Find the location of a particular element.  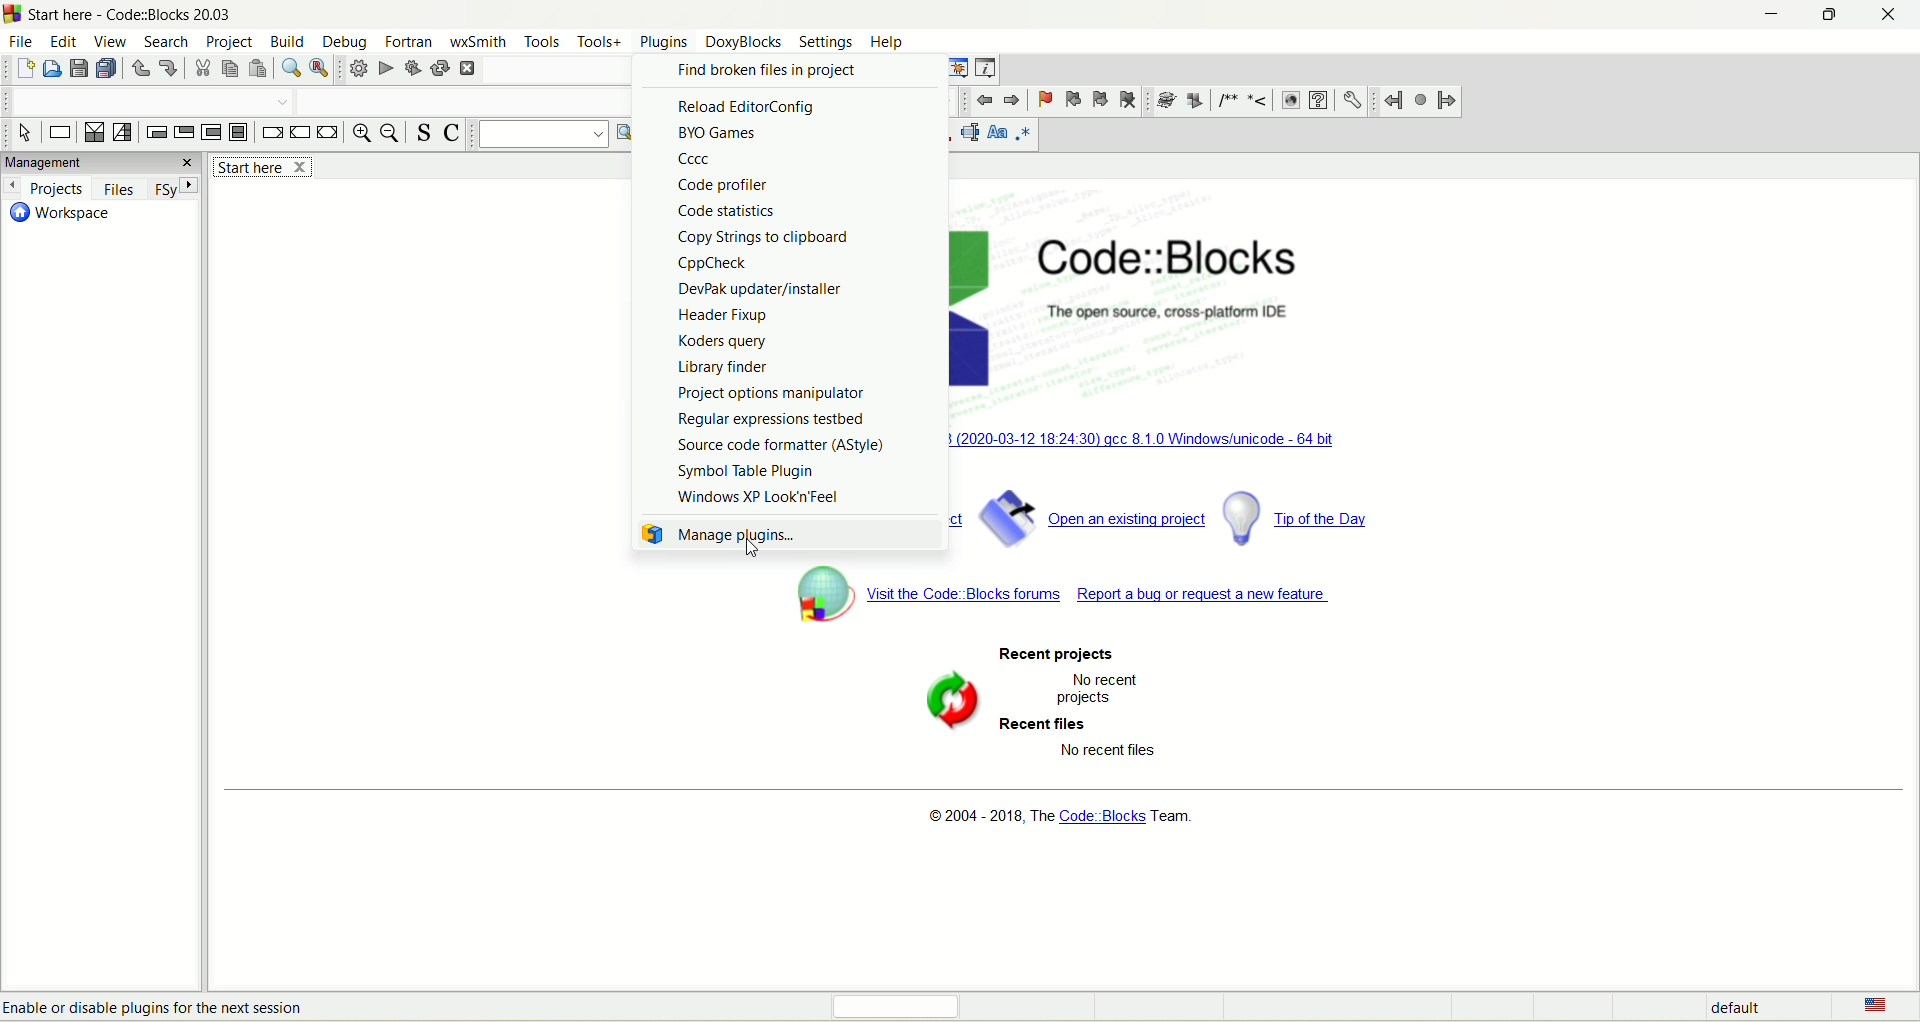

previous bookmark is located at coordinates (1073, 99).